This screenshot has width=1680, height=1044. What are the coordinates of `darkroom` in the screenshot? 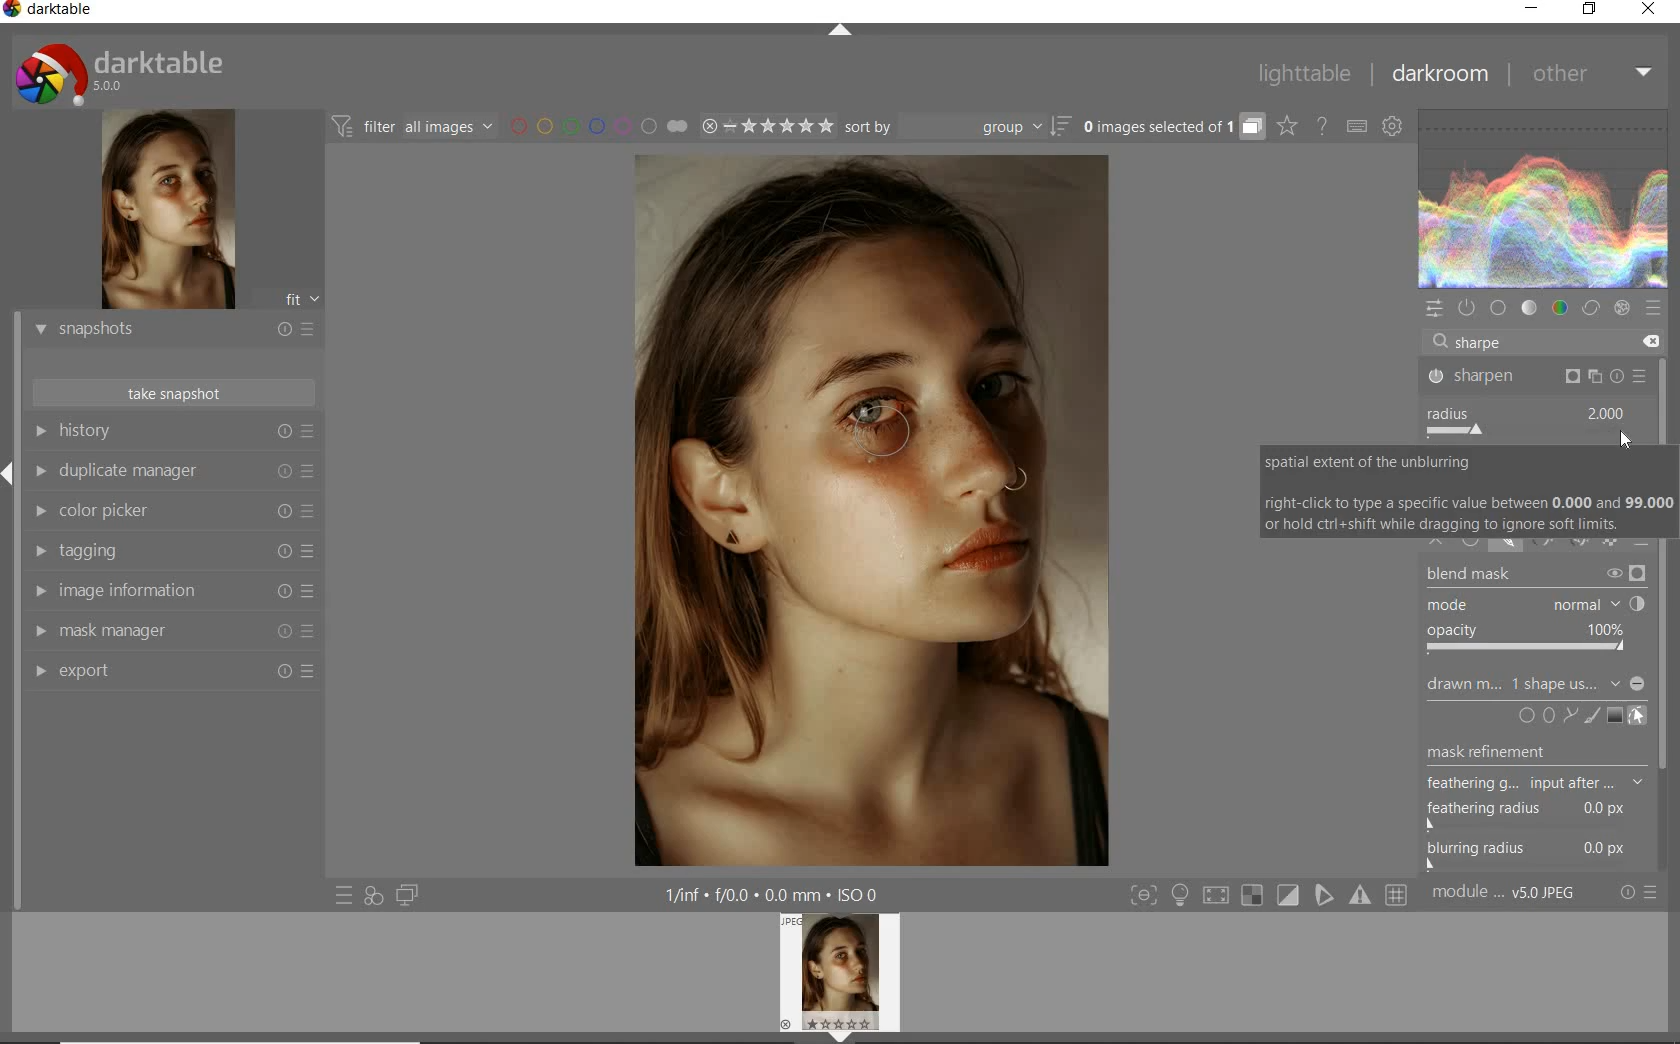 It's located at (1441, 77).